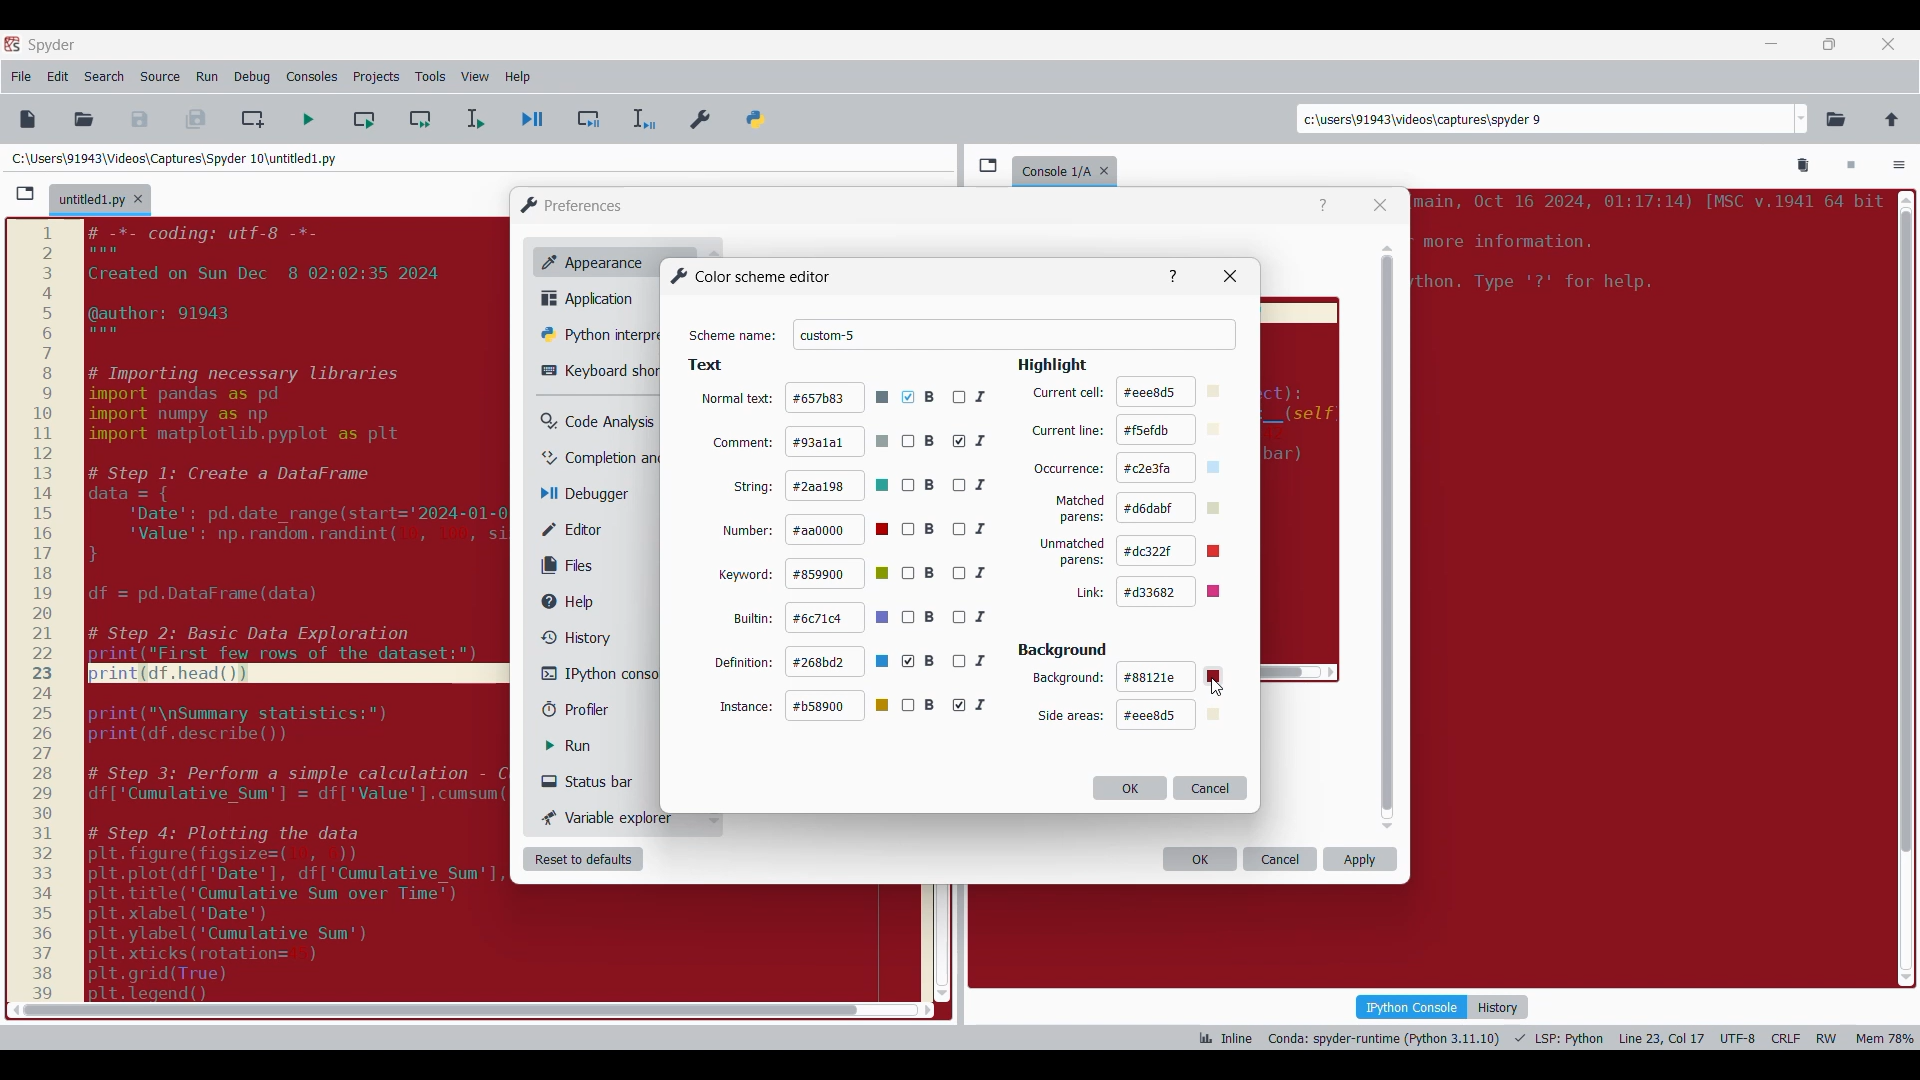  I want to click on B, so click(920, 530).